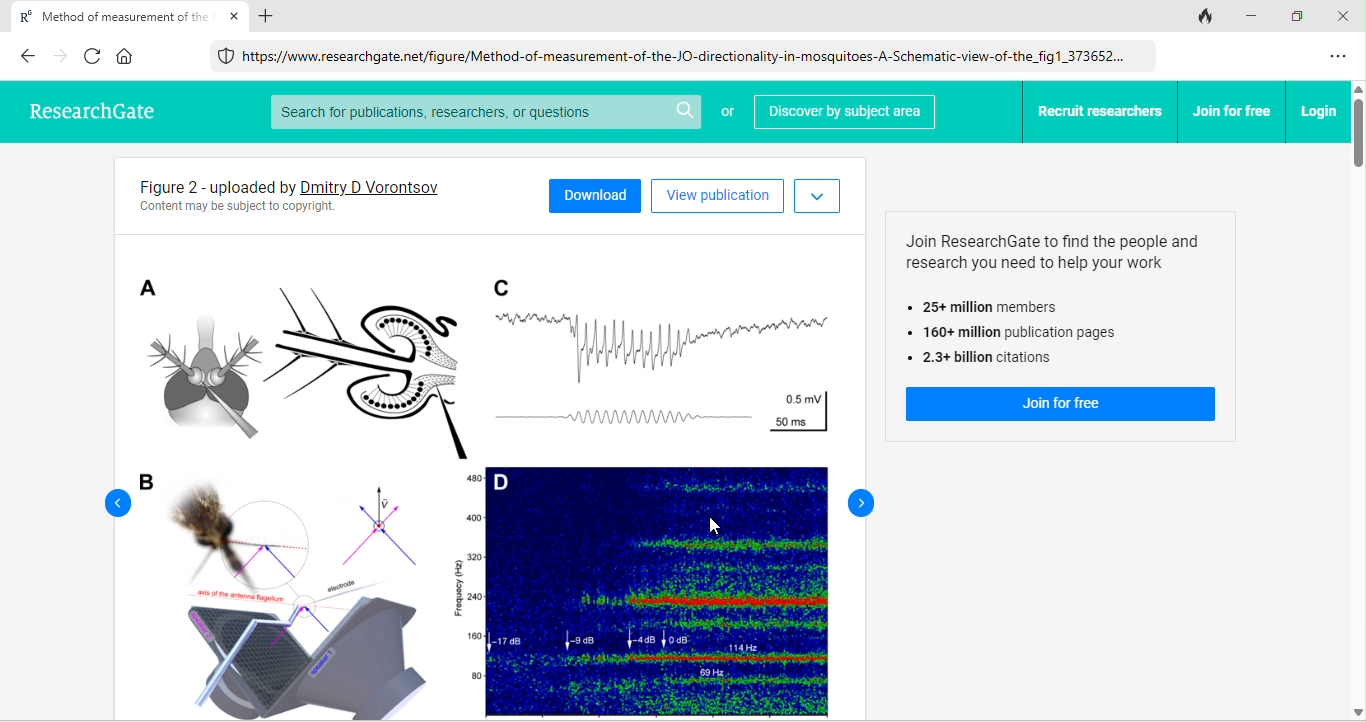 The image size is (1366, 722). I want to click on forward, so click(857, 502).